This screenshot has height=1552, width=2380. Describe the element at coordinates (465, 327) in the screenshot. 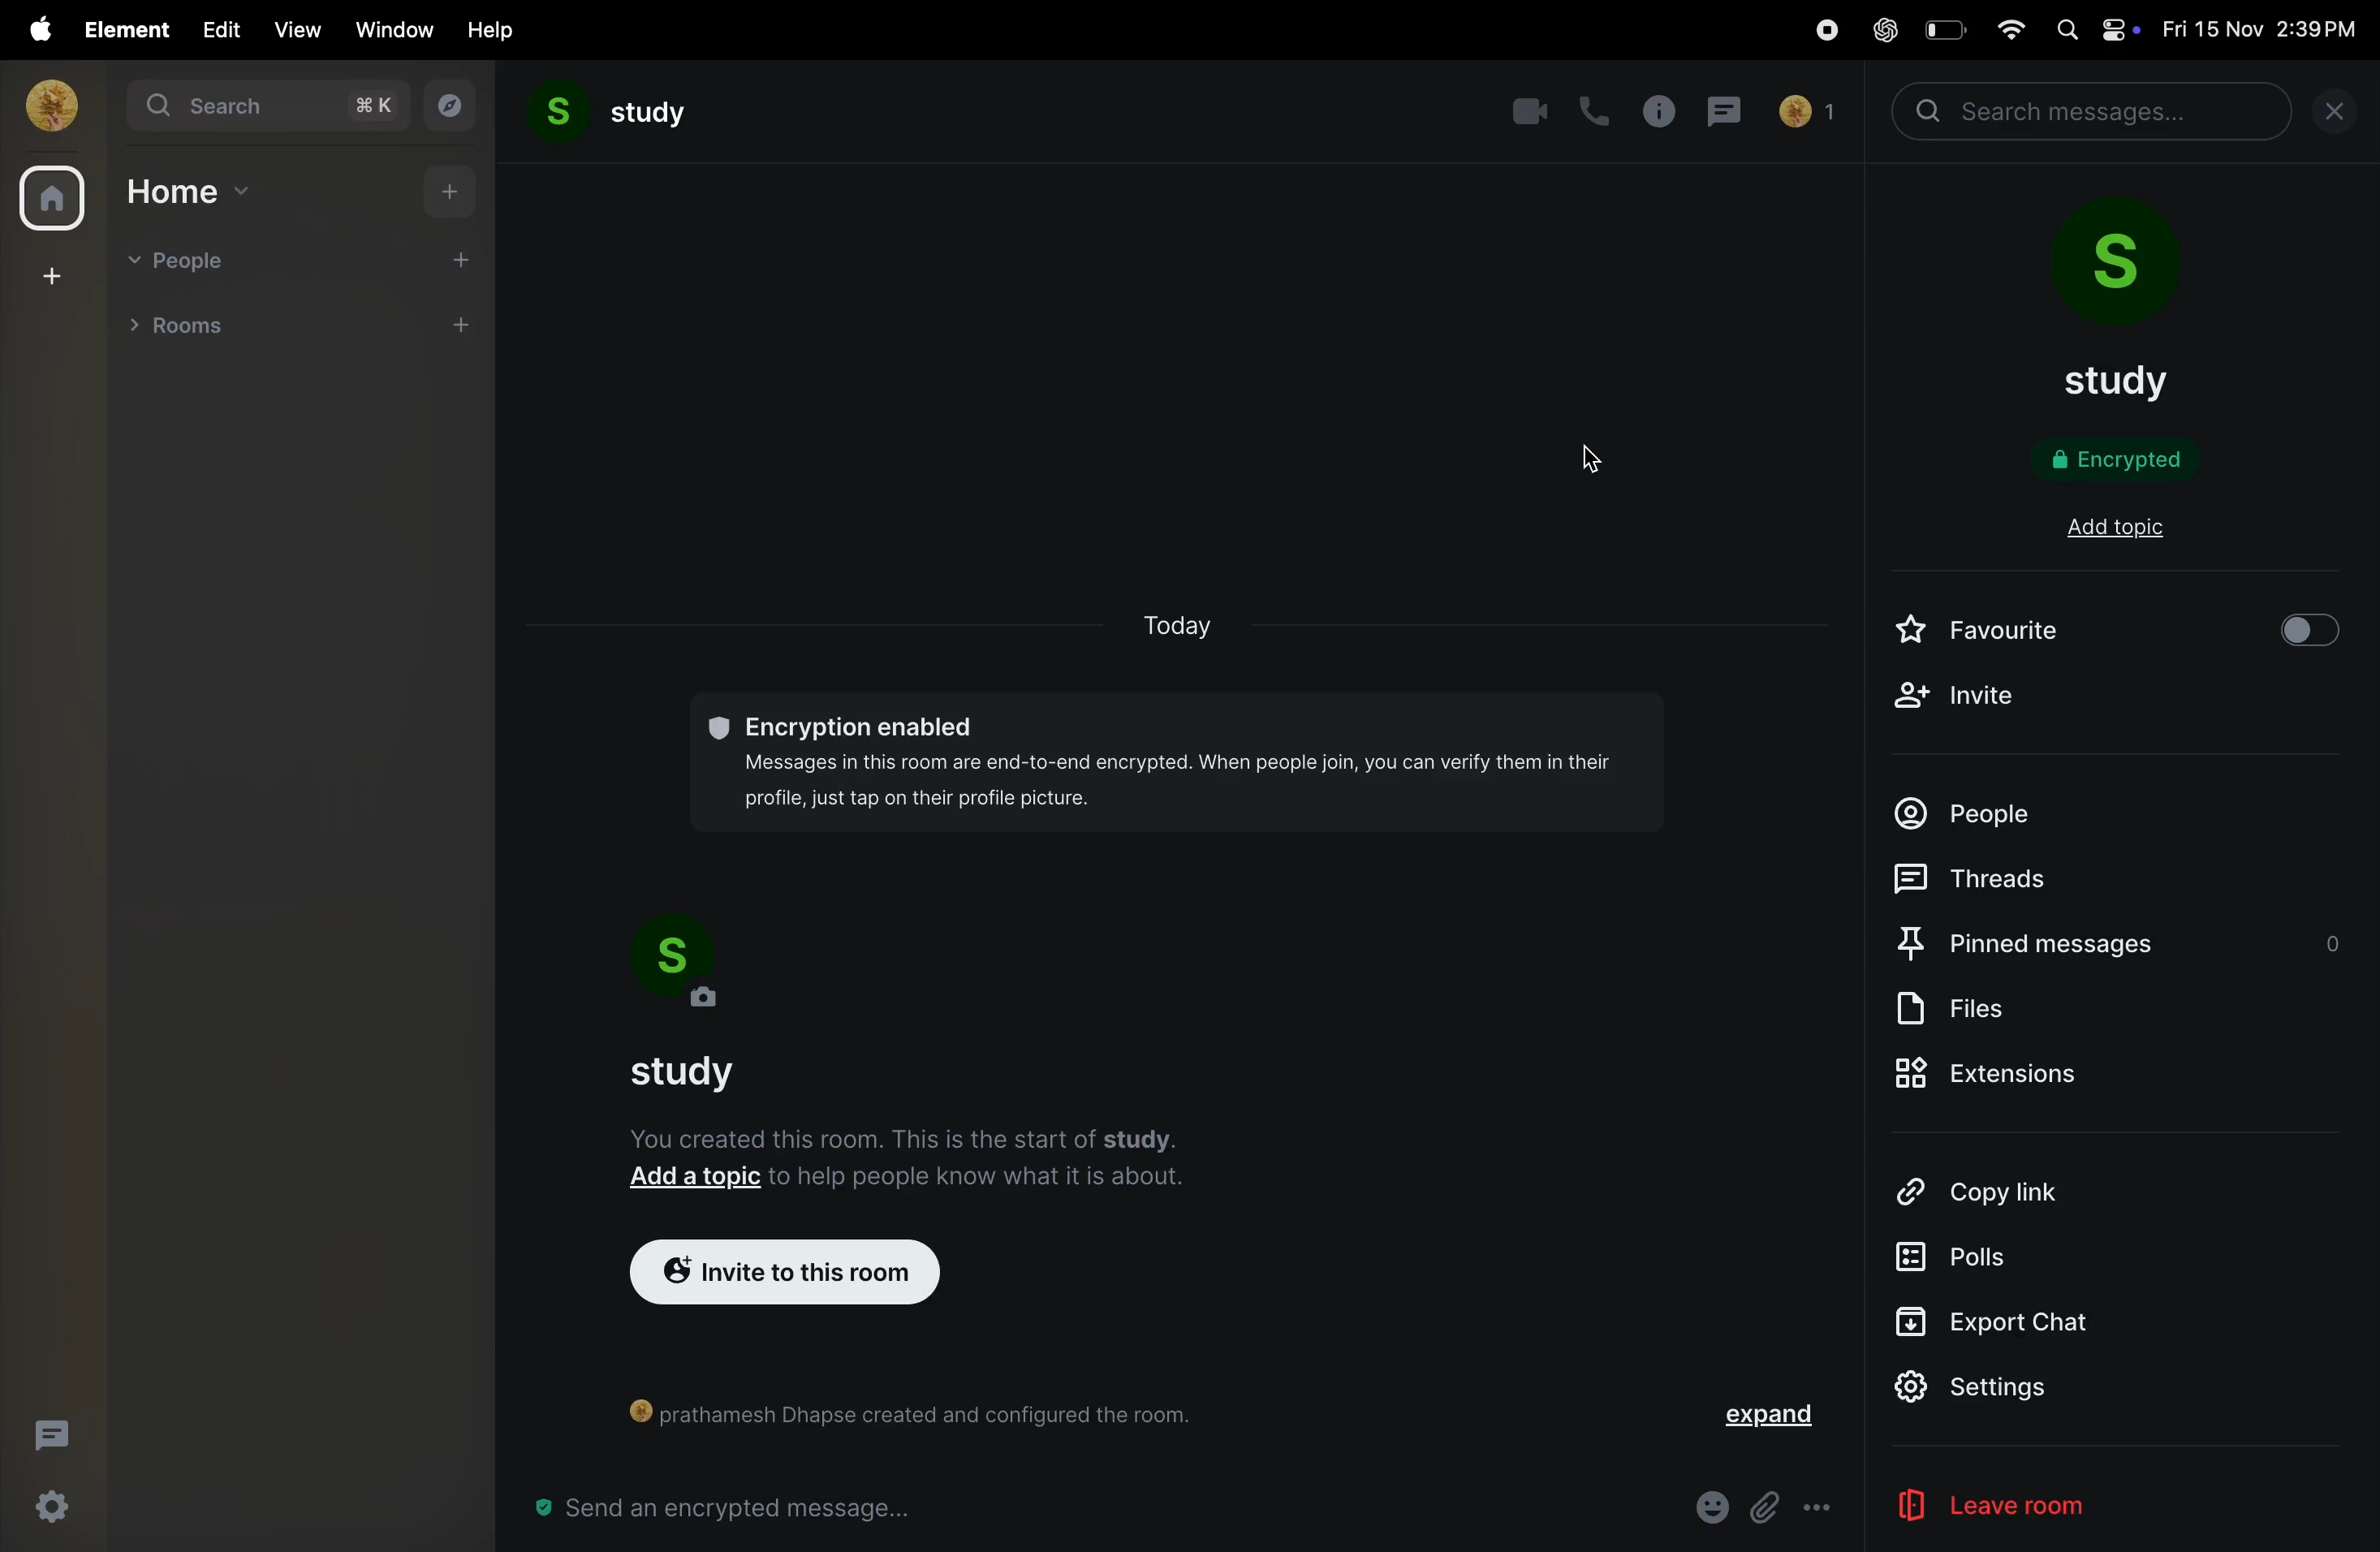

I see `add room` at that location.